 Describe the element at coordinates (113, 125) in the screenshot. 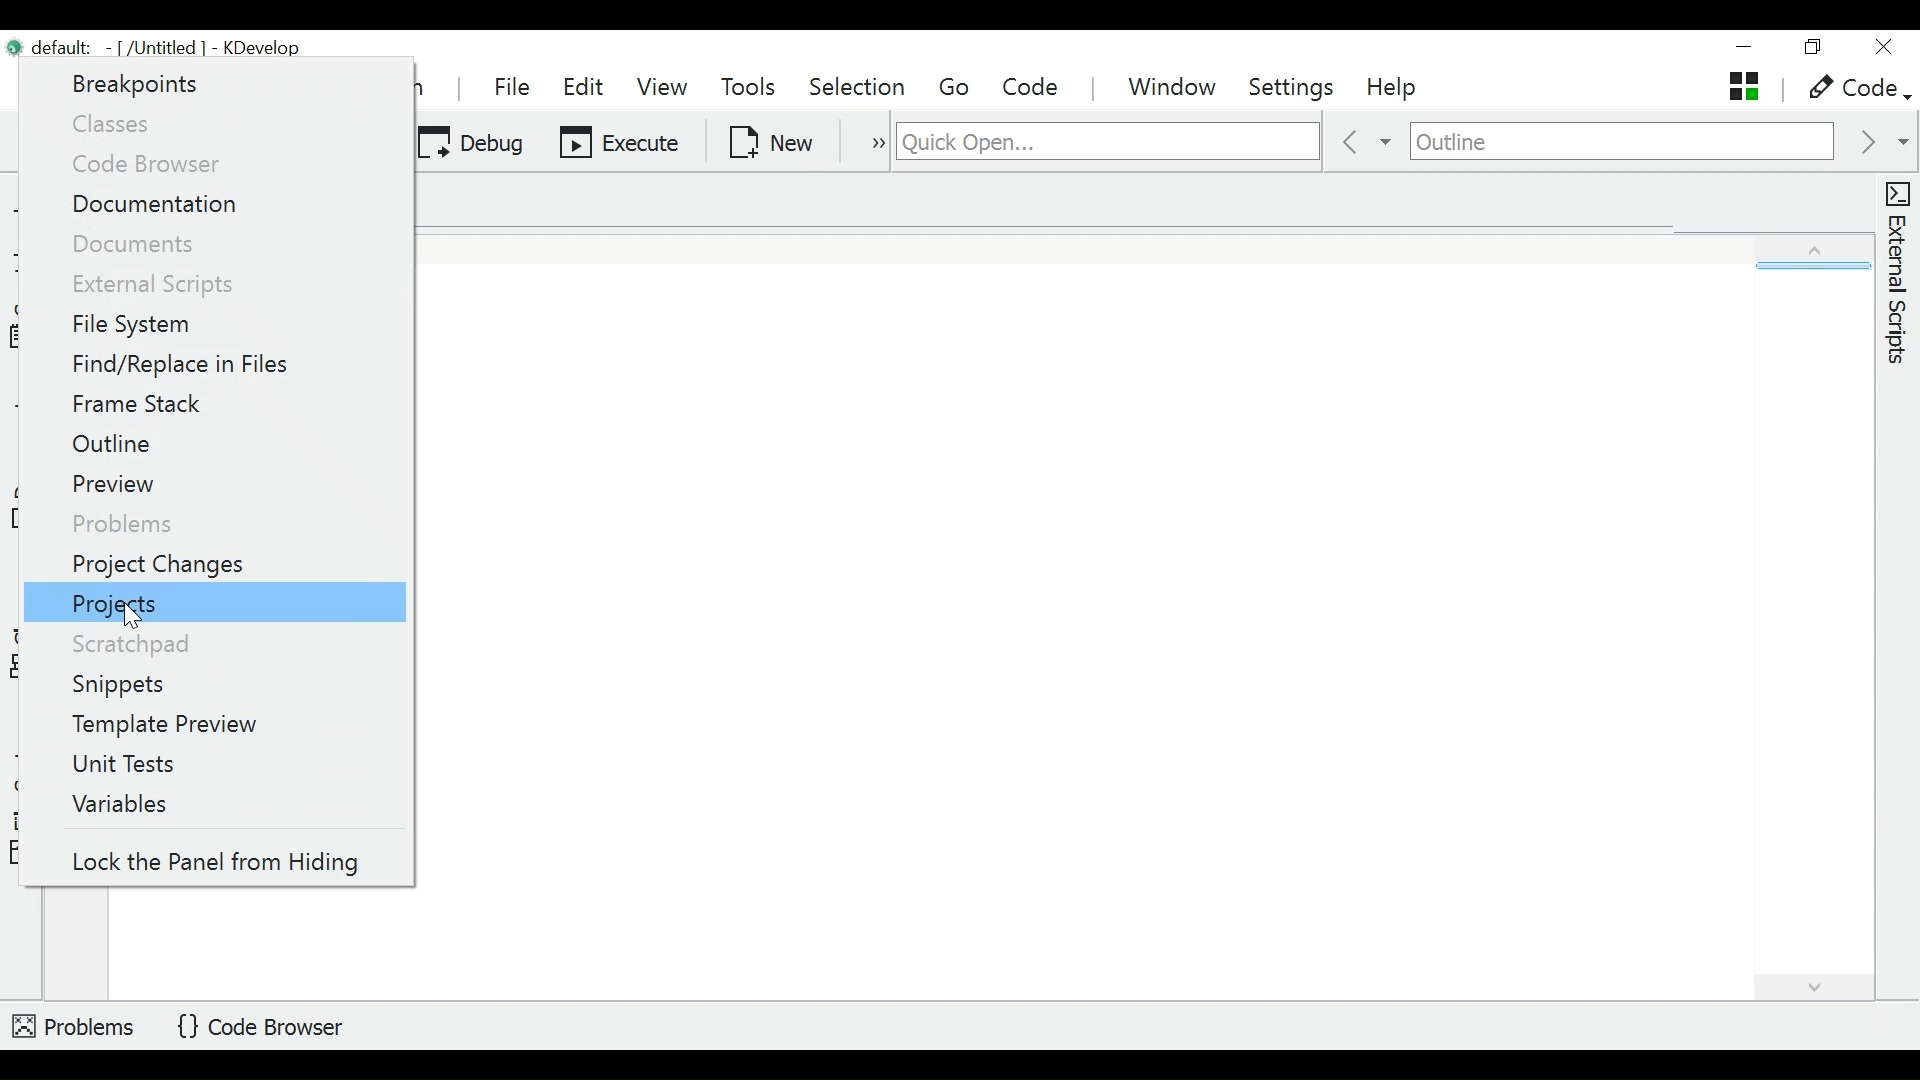

I see `Classes` at that location.